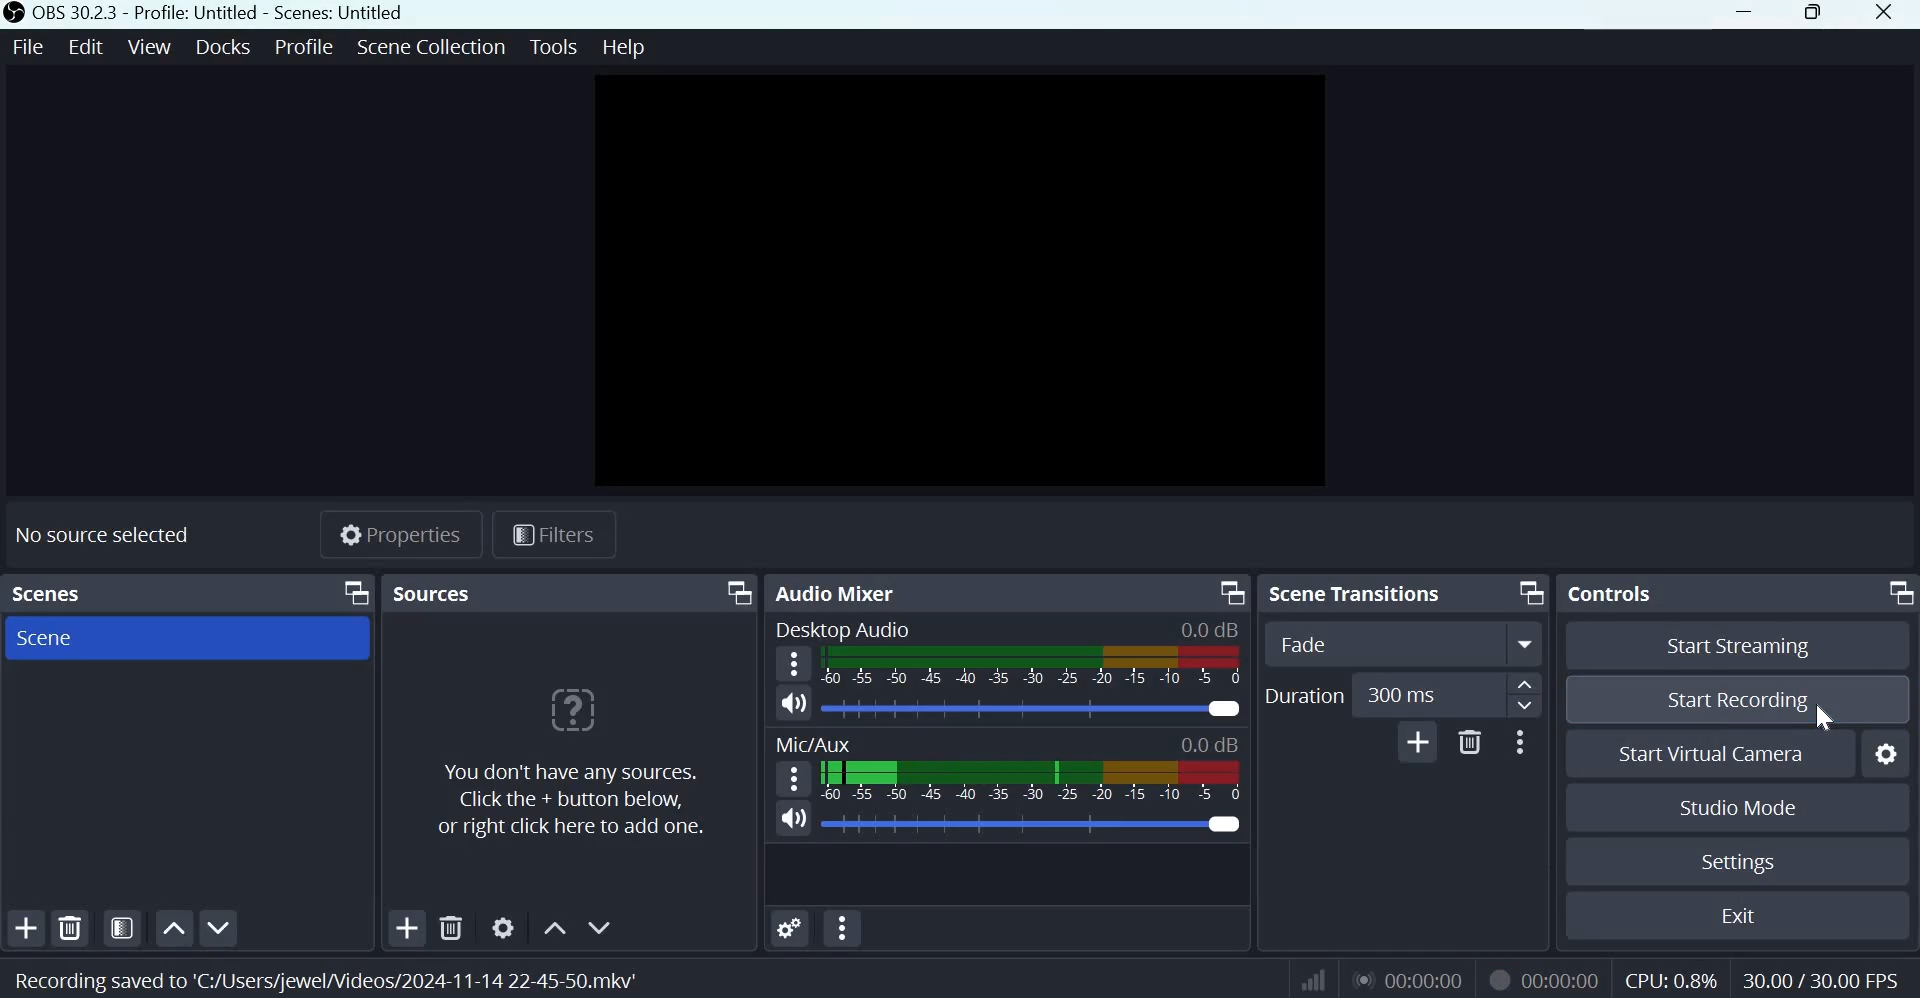  I want to click on Audio Slider, so click(1228, 824).